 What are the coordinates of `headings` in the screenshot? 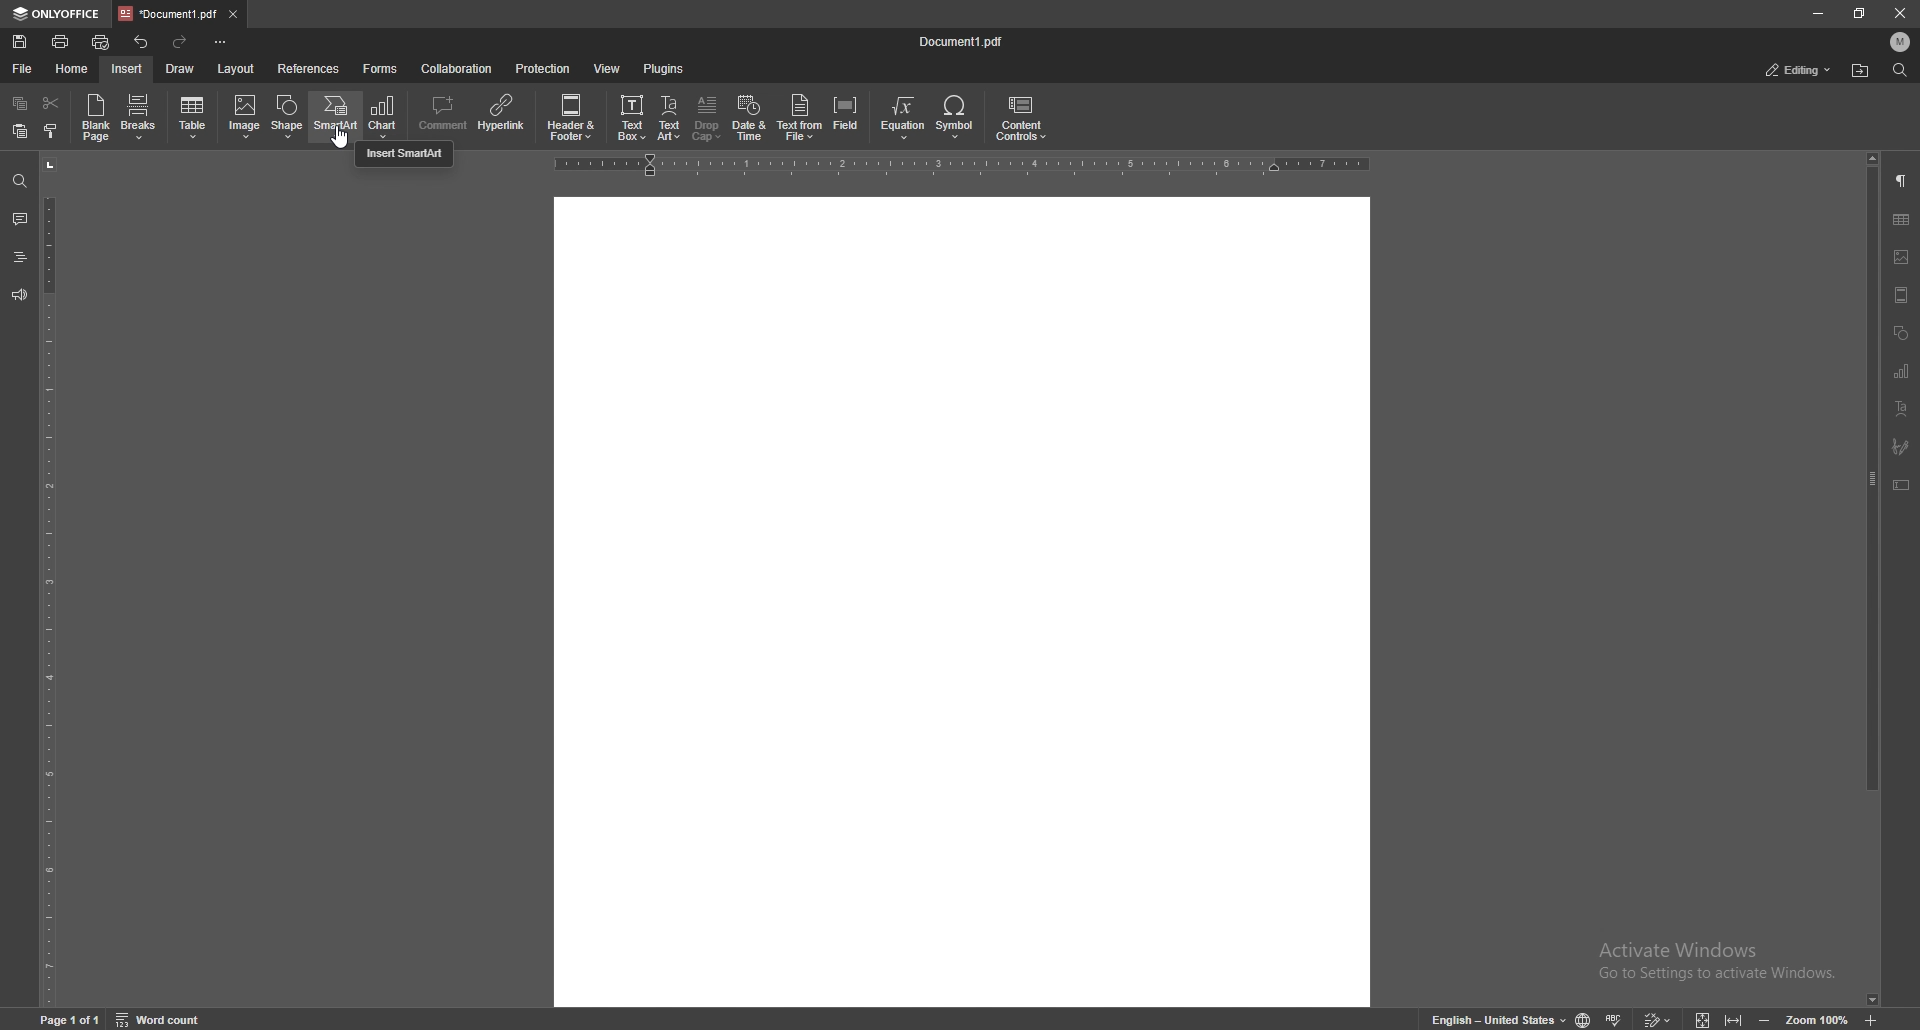 It's located at (20, 257).